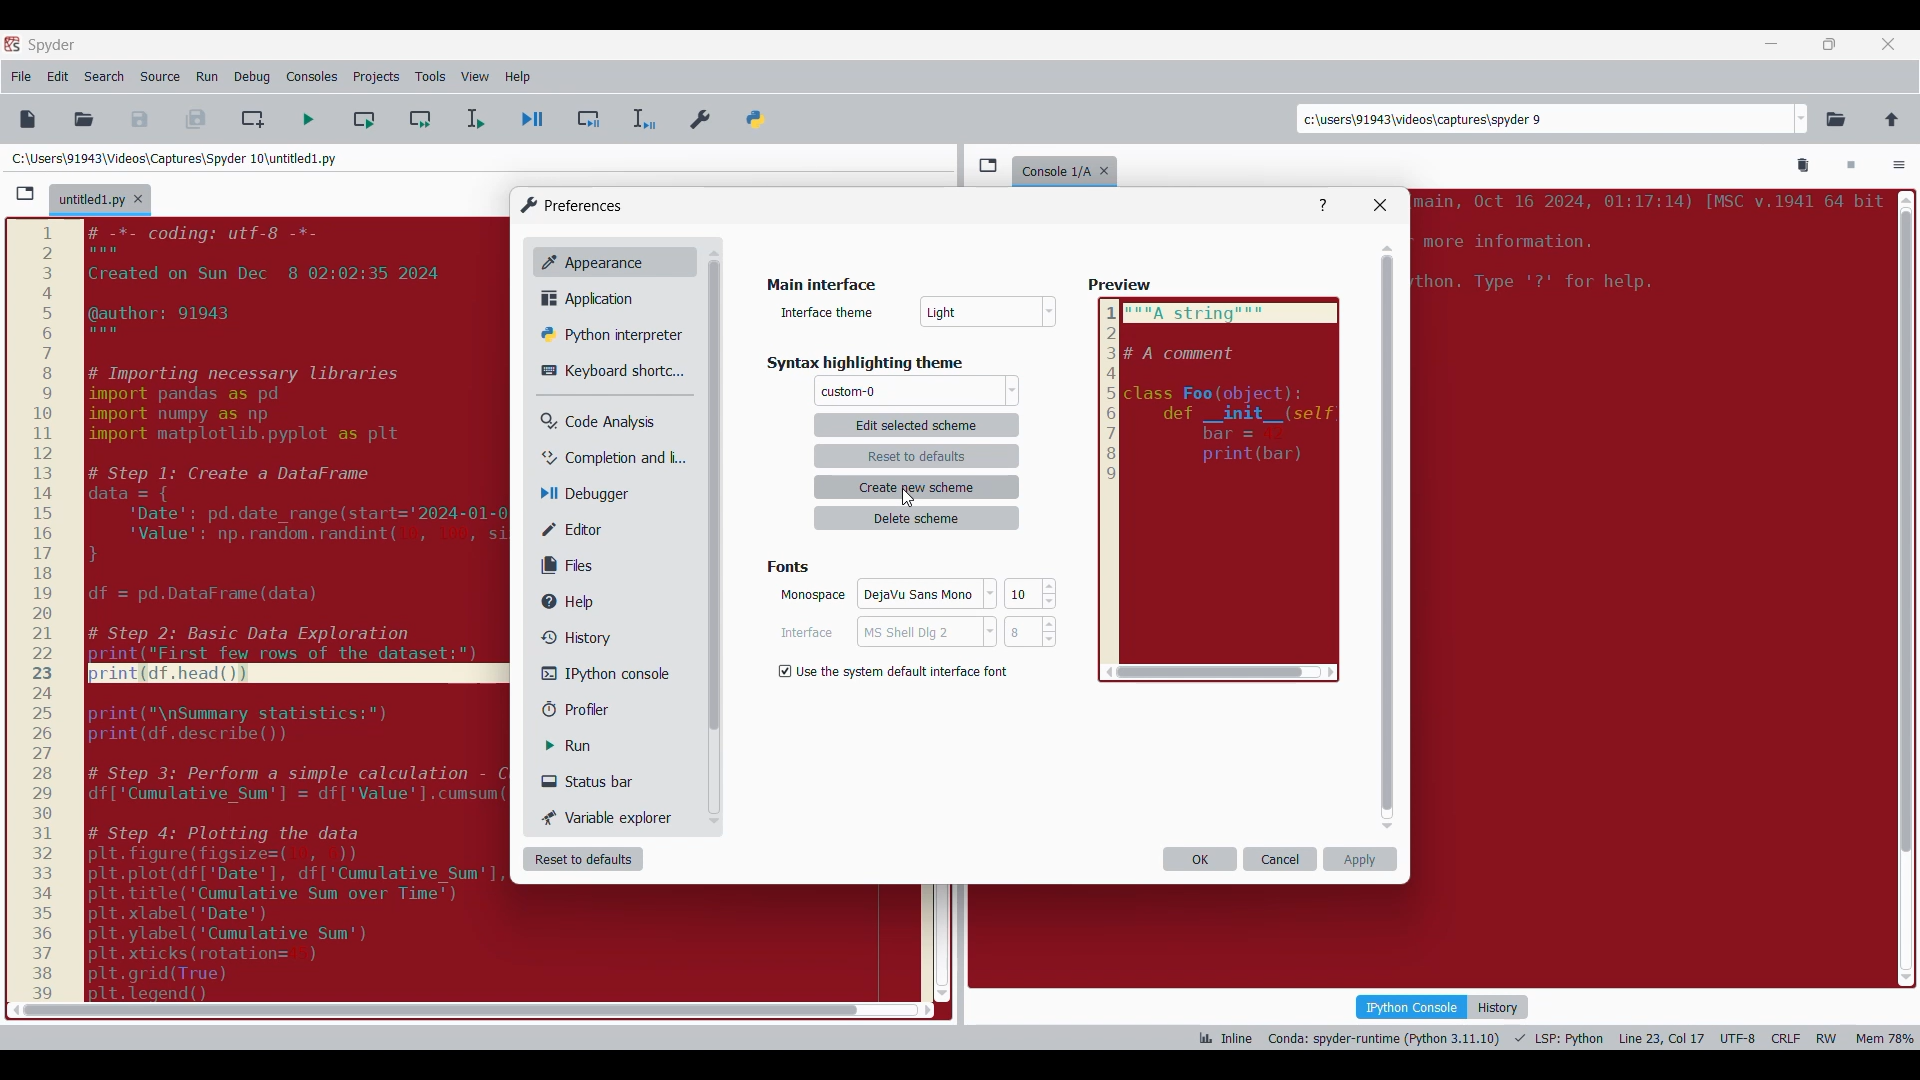 Image resolution: width=1920 pixels, height=1080 pixels. I want to click on Variable explorer, so click(617, 817).